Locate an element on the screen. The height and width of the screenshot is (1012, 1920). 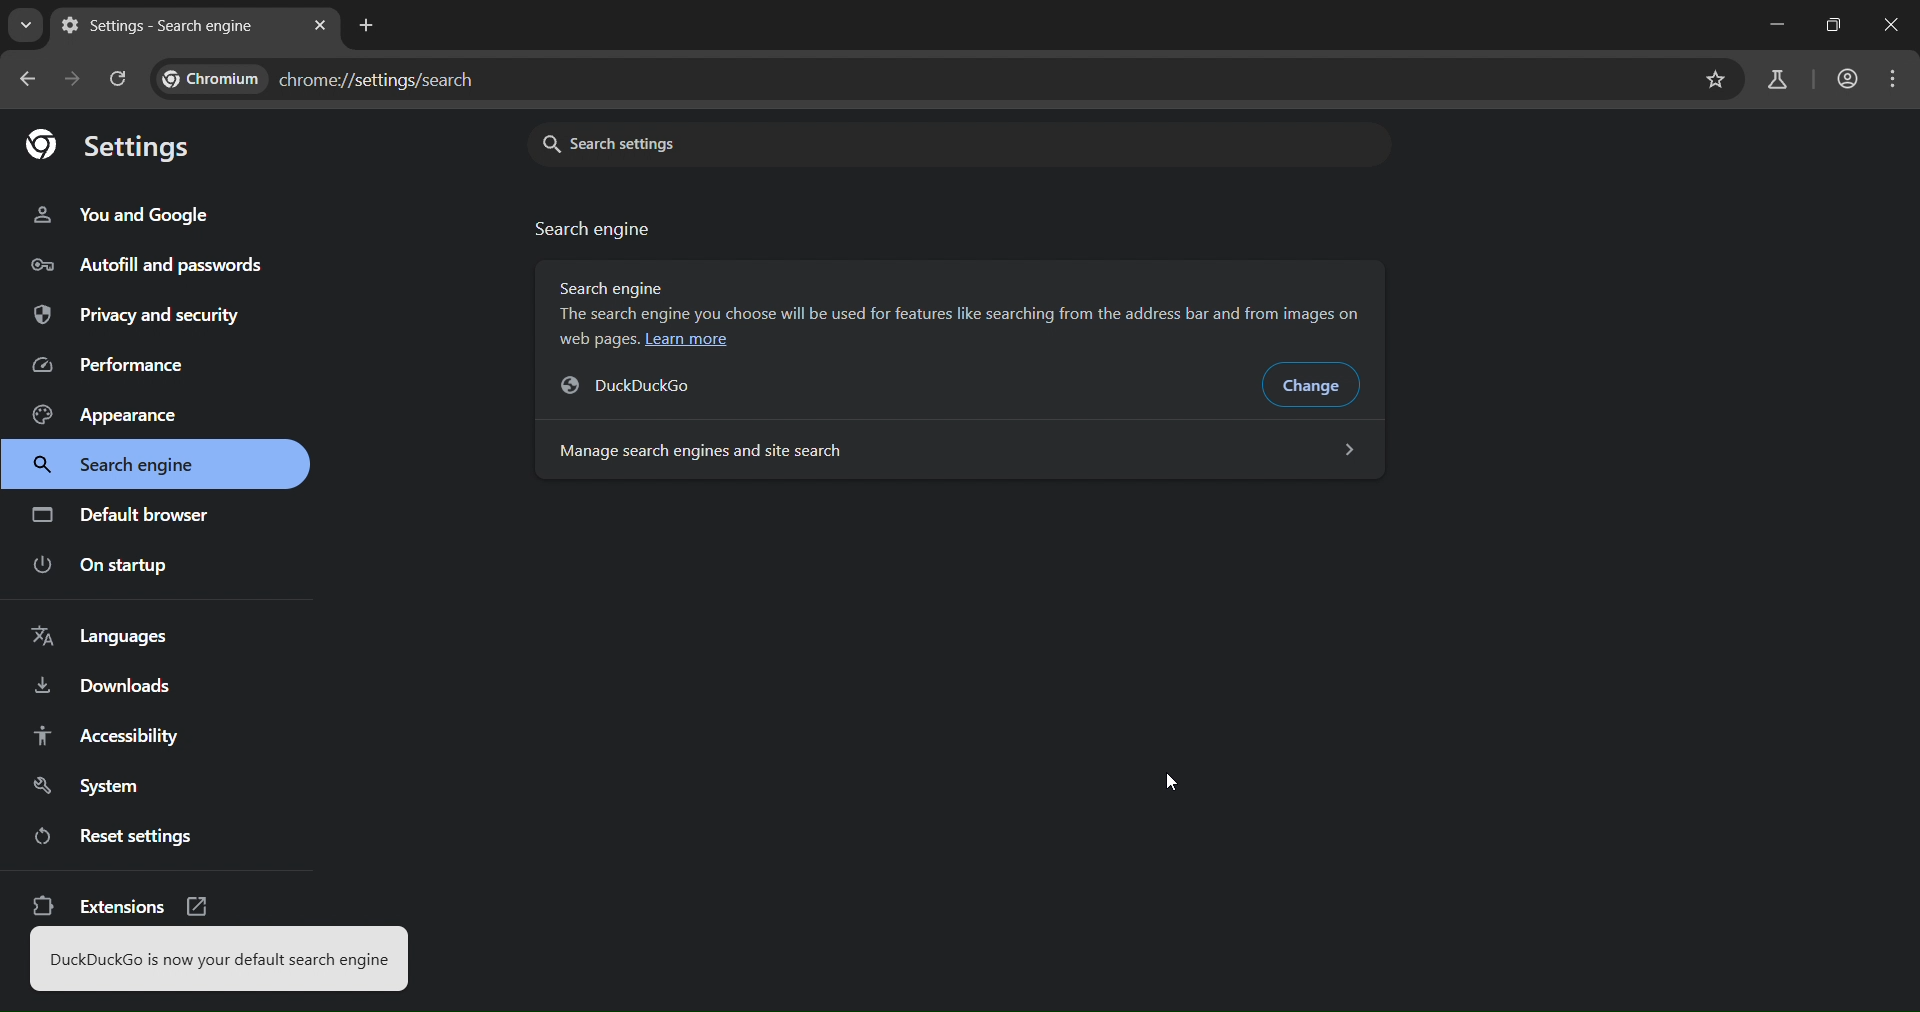
minimize is located at coordinates (1777, 23).